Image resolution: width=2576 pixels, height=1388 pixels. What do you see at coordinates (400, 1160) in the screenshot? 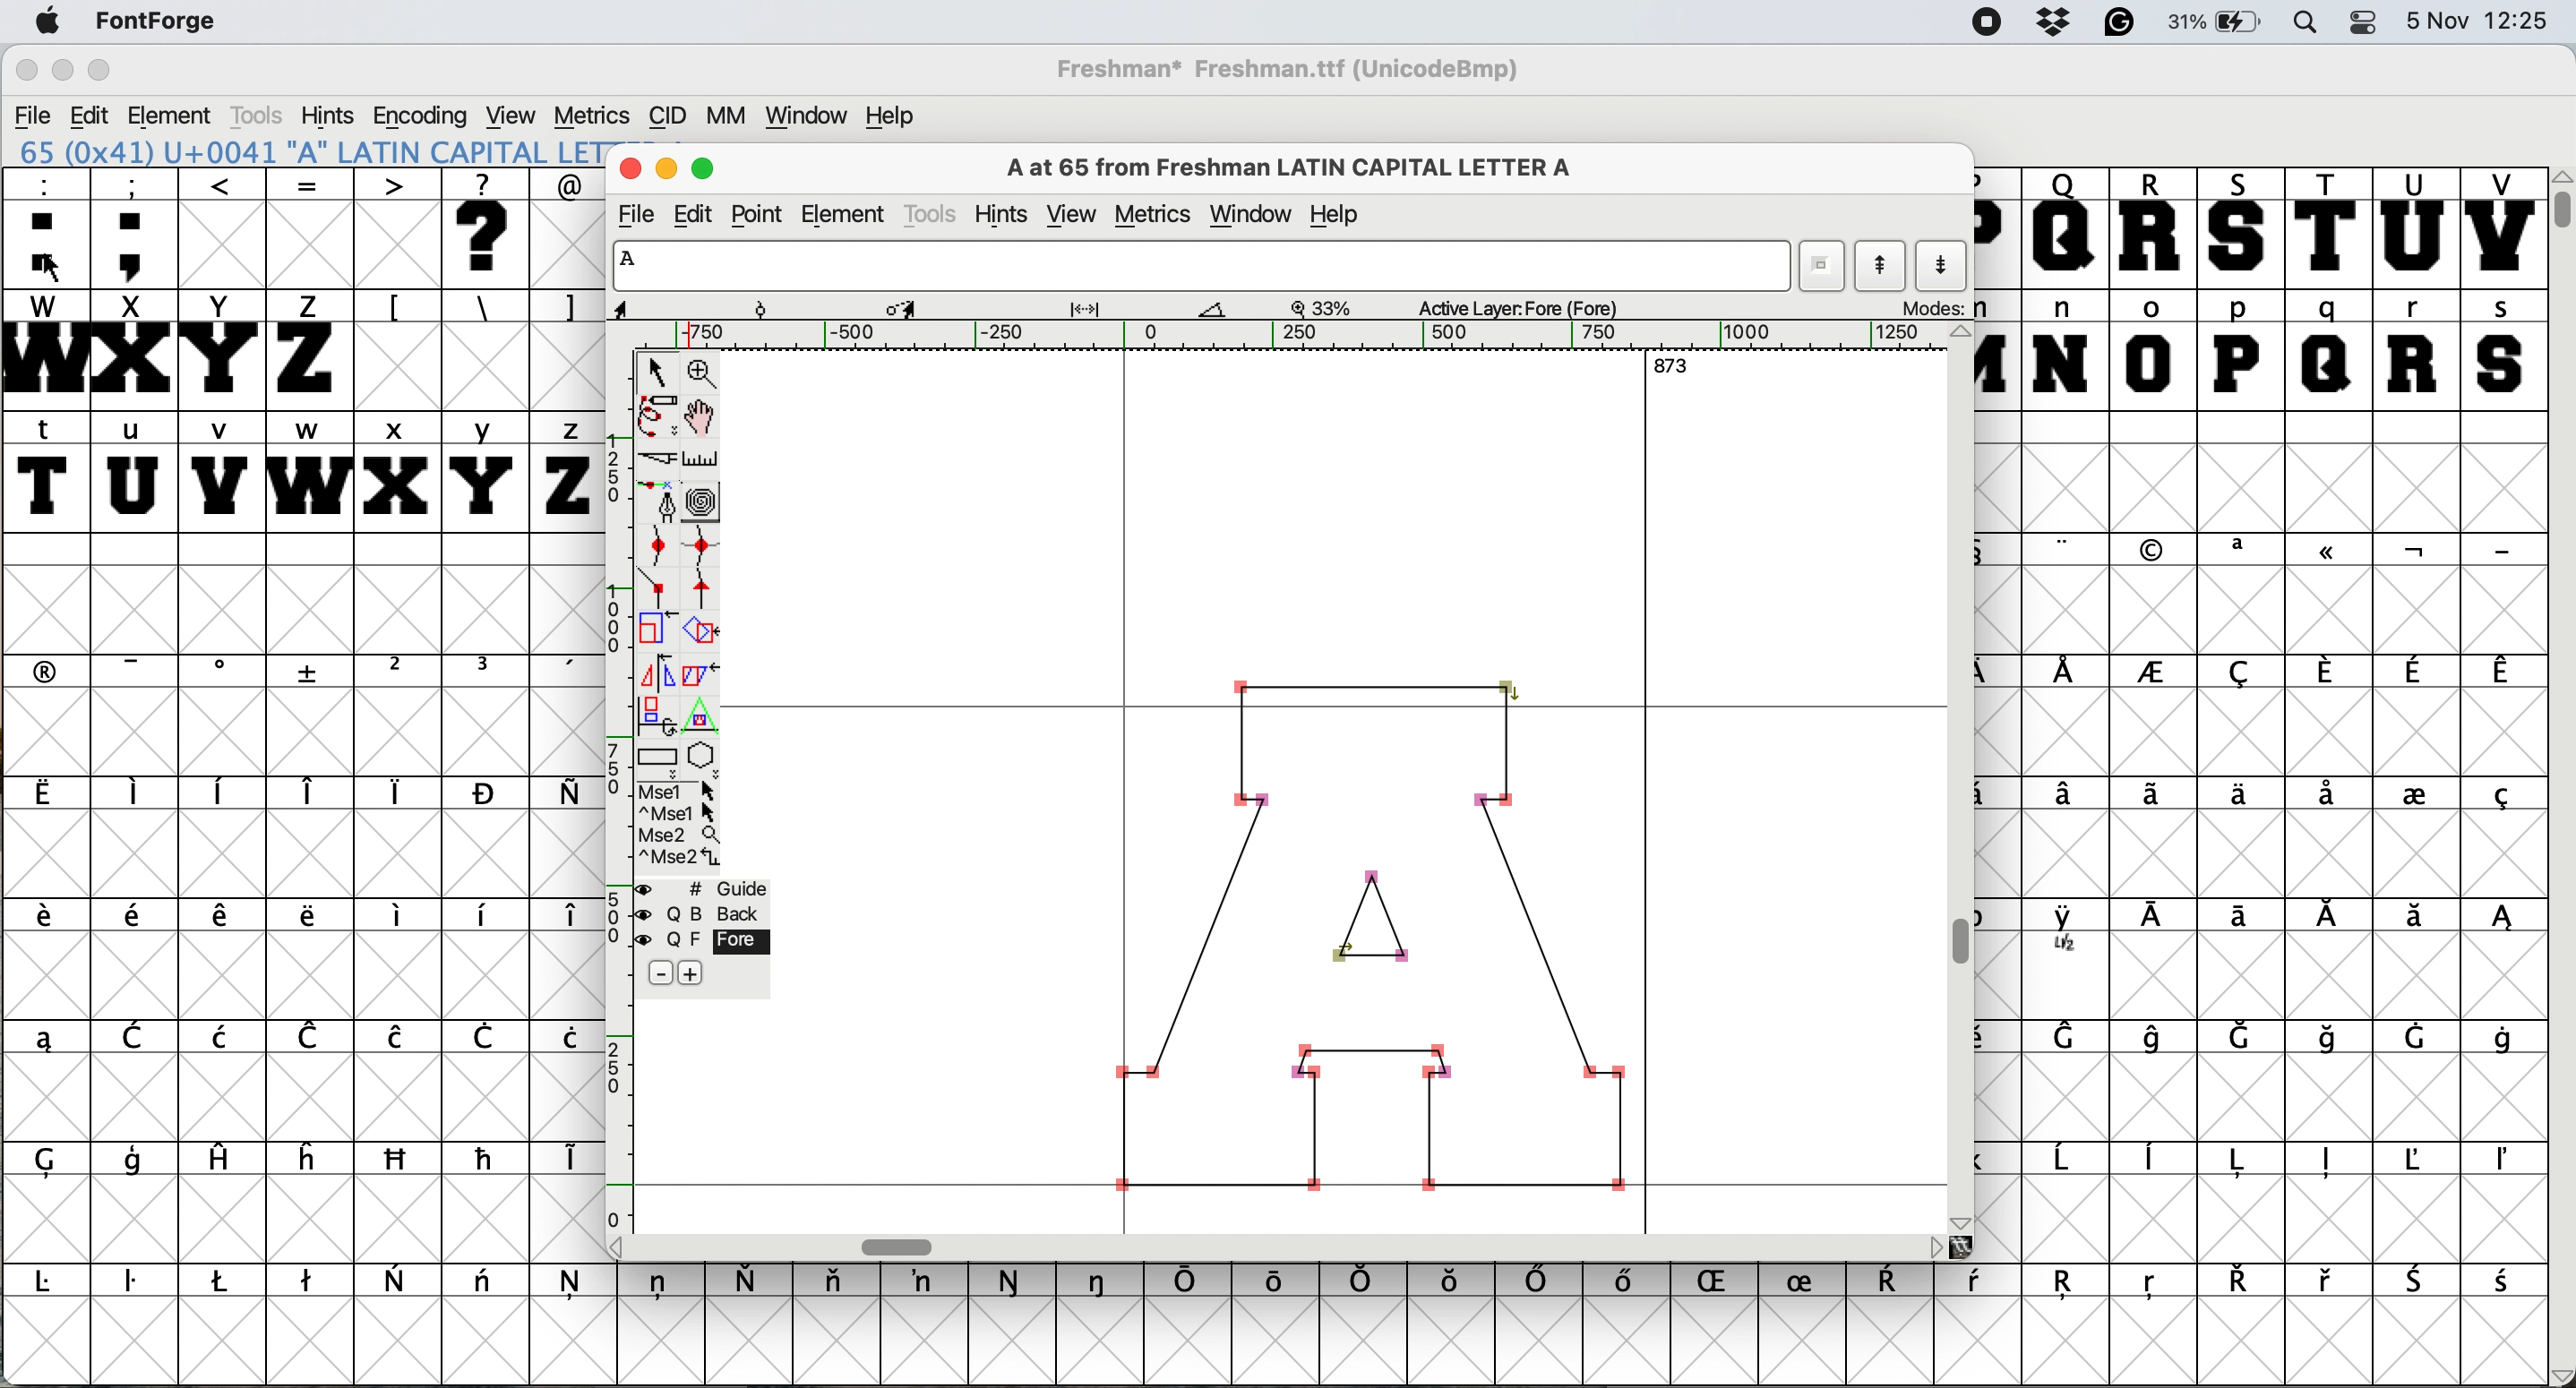
I see `symbol` at bounding box center [400, 1160].